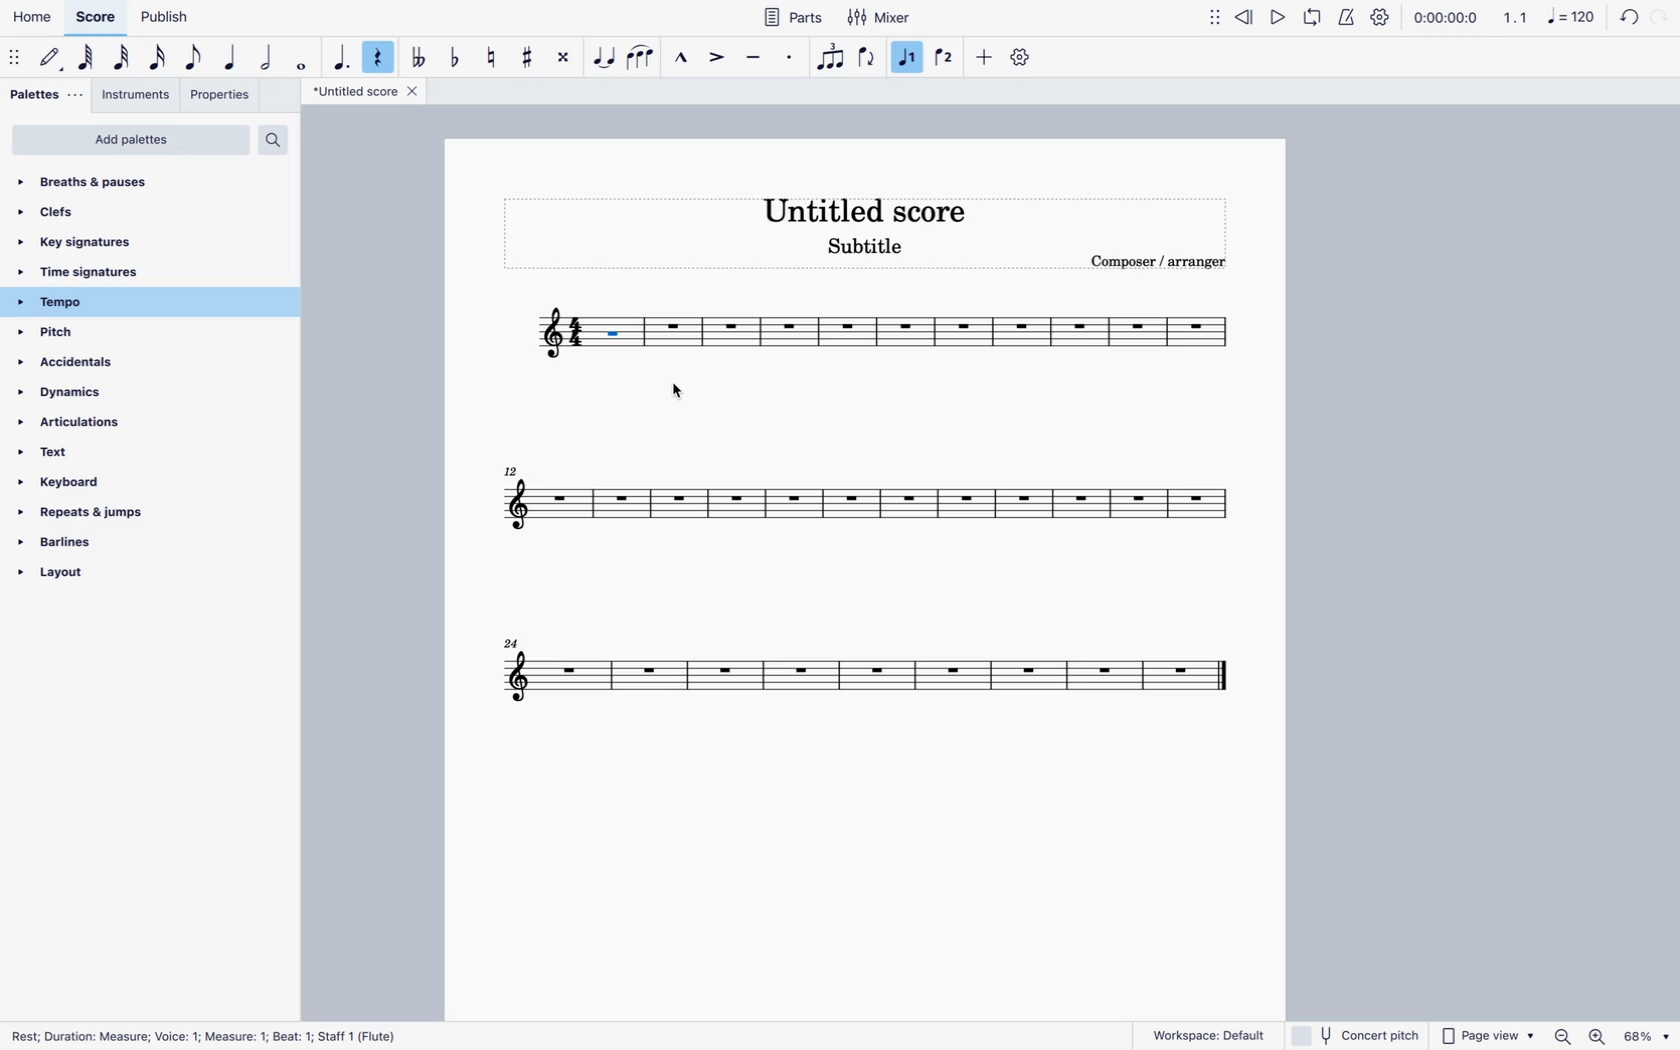  Describe the element at coordinates (1488, 1034) in the screenshot. I see `page view` at that location.